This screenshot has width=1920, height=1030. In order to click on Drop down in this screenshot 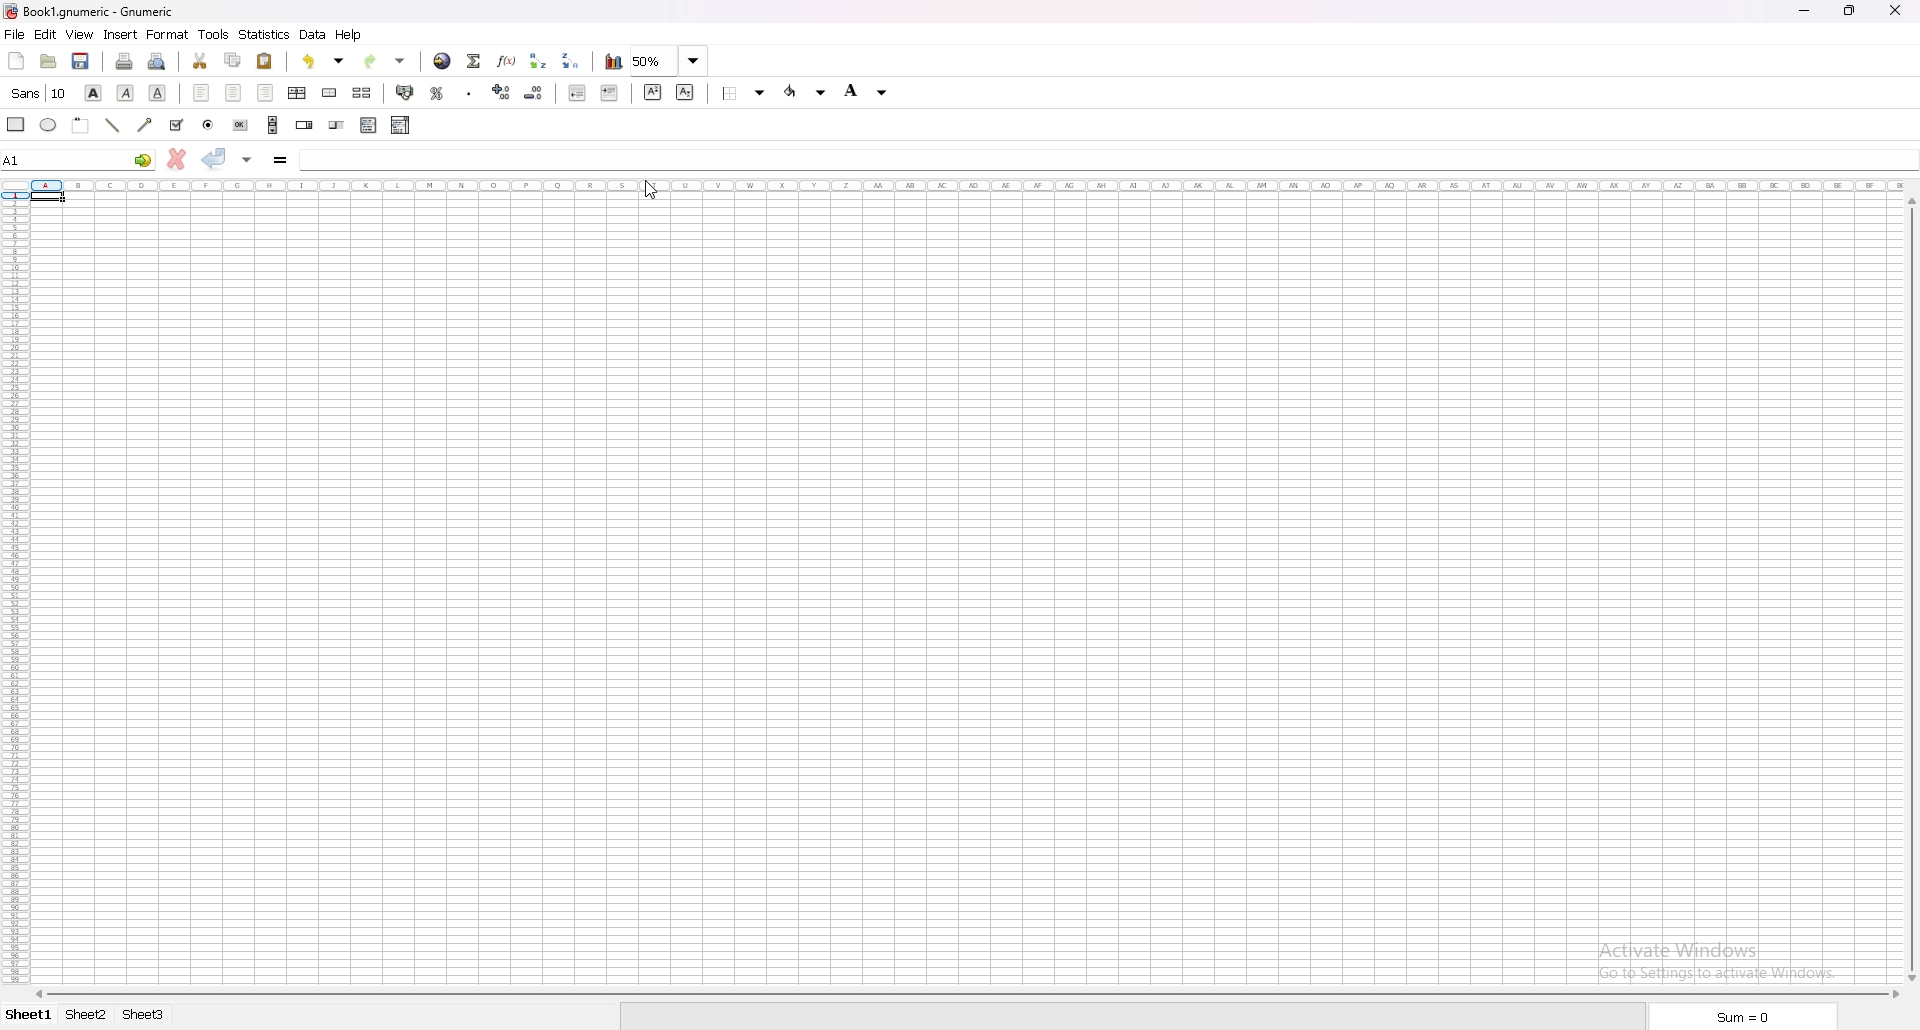, I will do `click(762, 92)`.